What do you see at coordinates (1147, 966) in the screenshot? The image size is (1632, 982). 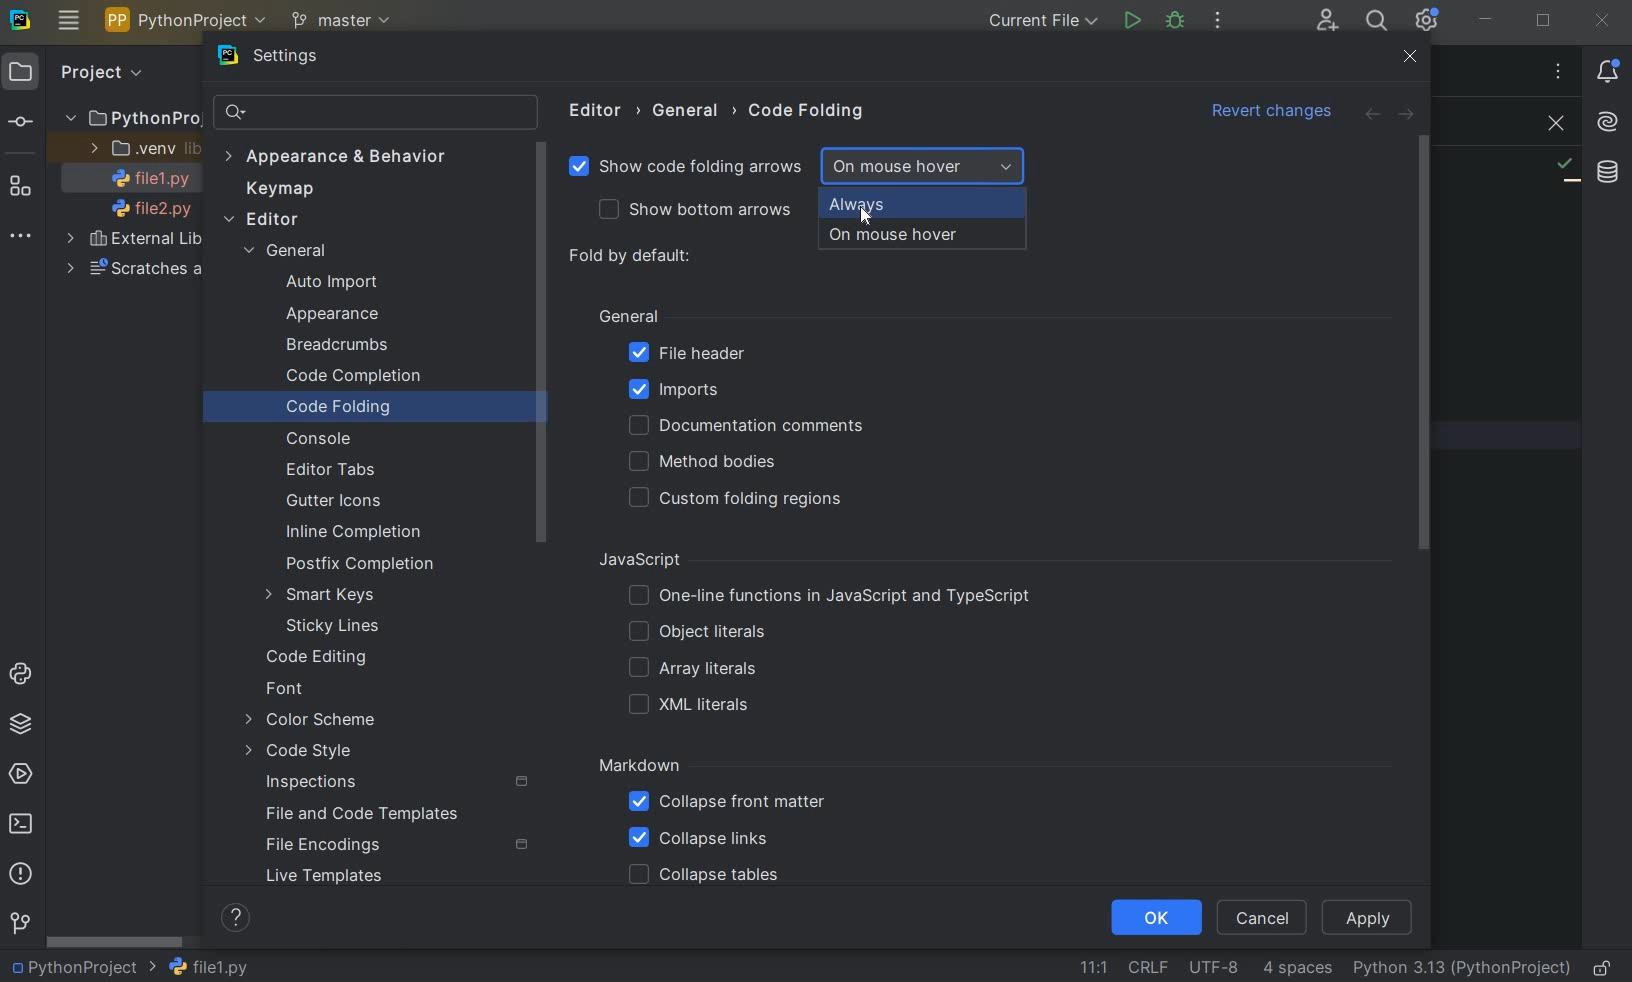 I see `LINE SEPARATOR` at bounding box center [1147, 966].